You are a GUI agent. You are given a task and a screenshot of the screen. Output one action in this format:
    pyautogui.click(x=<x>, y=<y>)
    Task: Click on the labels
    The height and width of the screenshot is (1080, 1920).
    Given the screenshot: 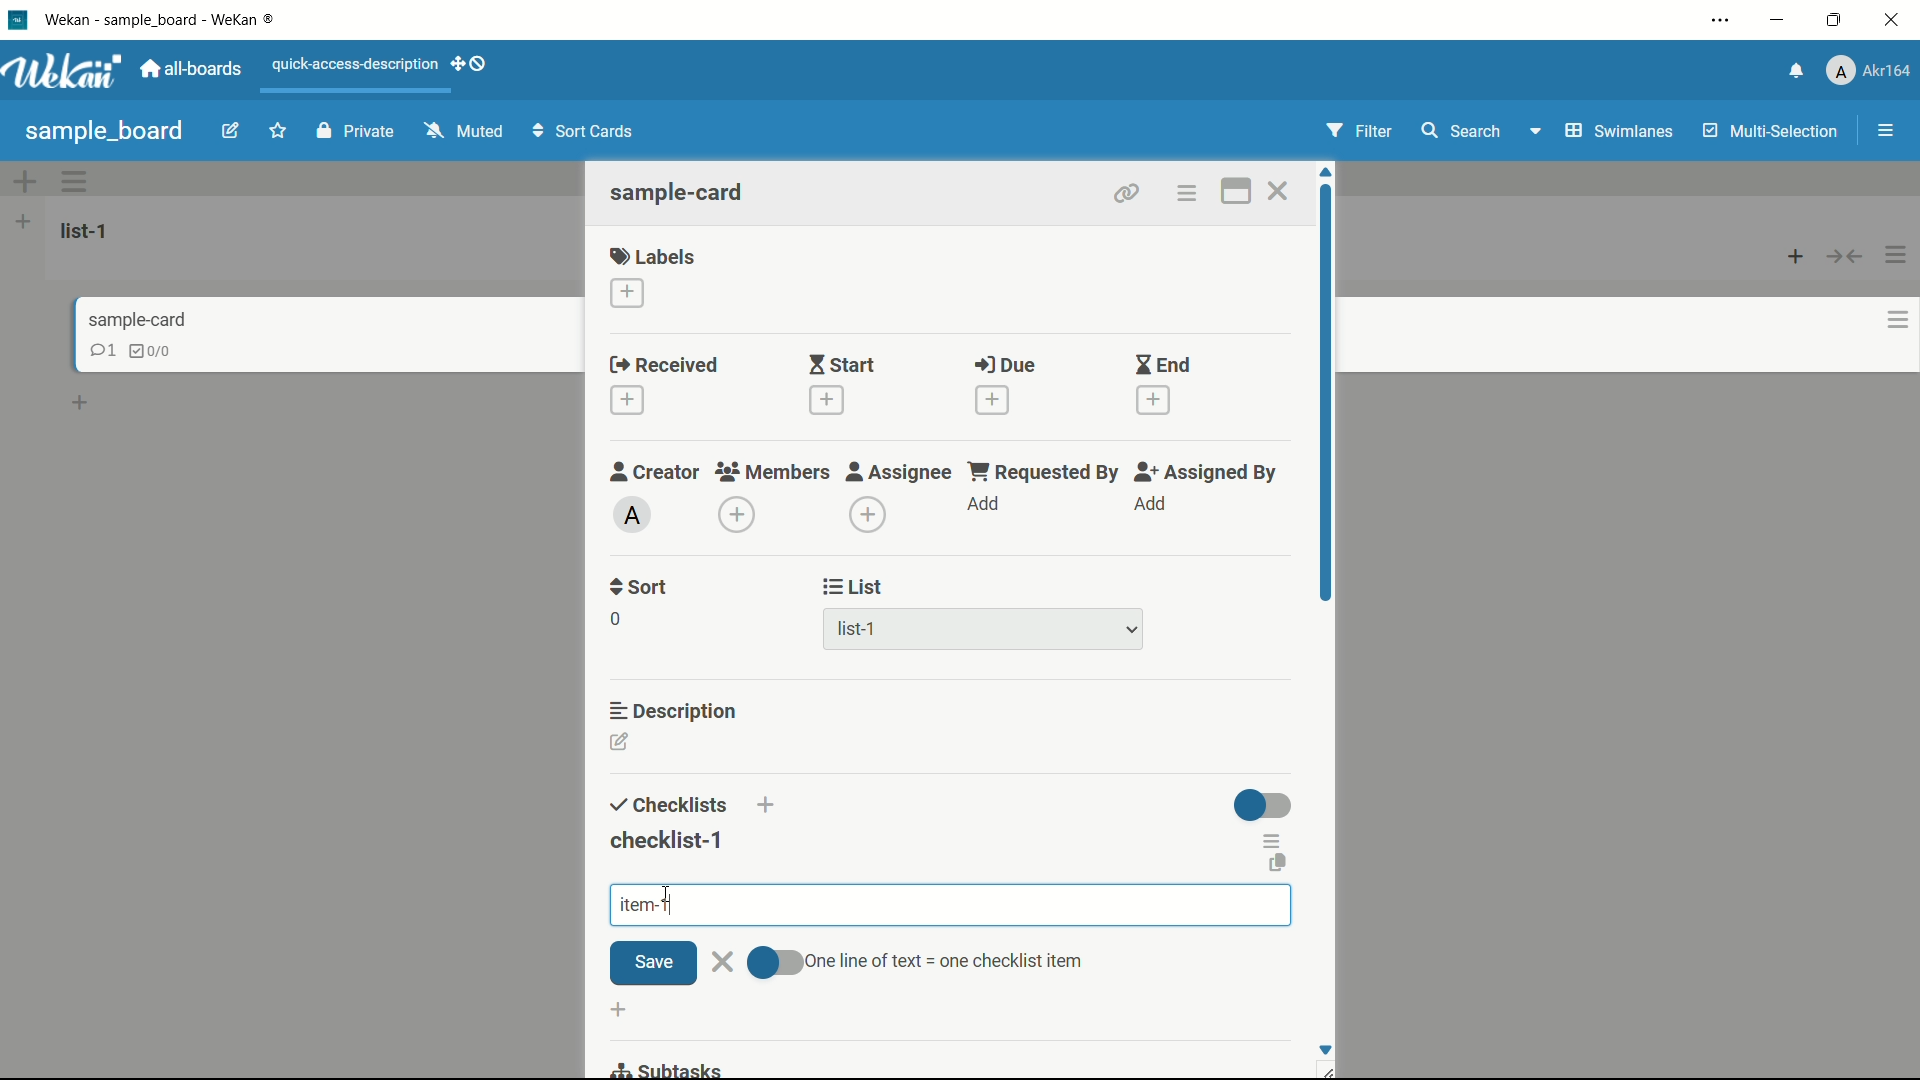 What is the action you would take?
    pyautogui.click(x=655, y=254)
    